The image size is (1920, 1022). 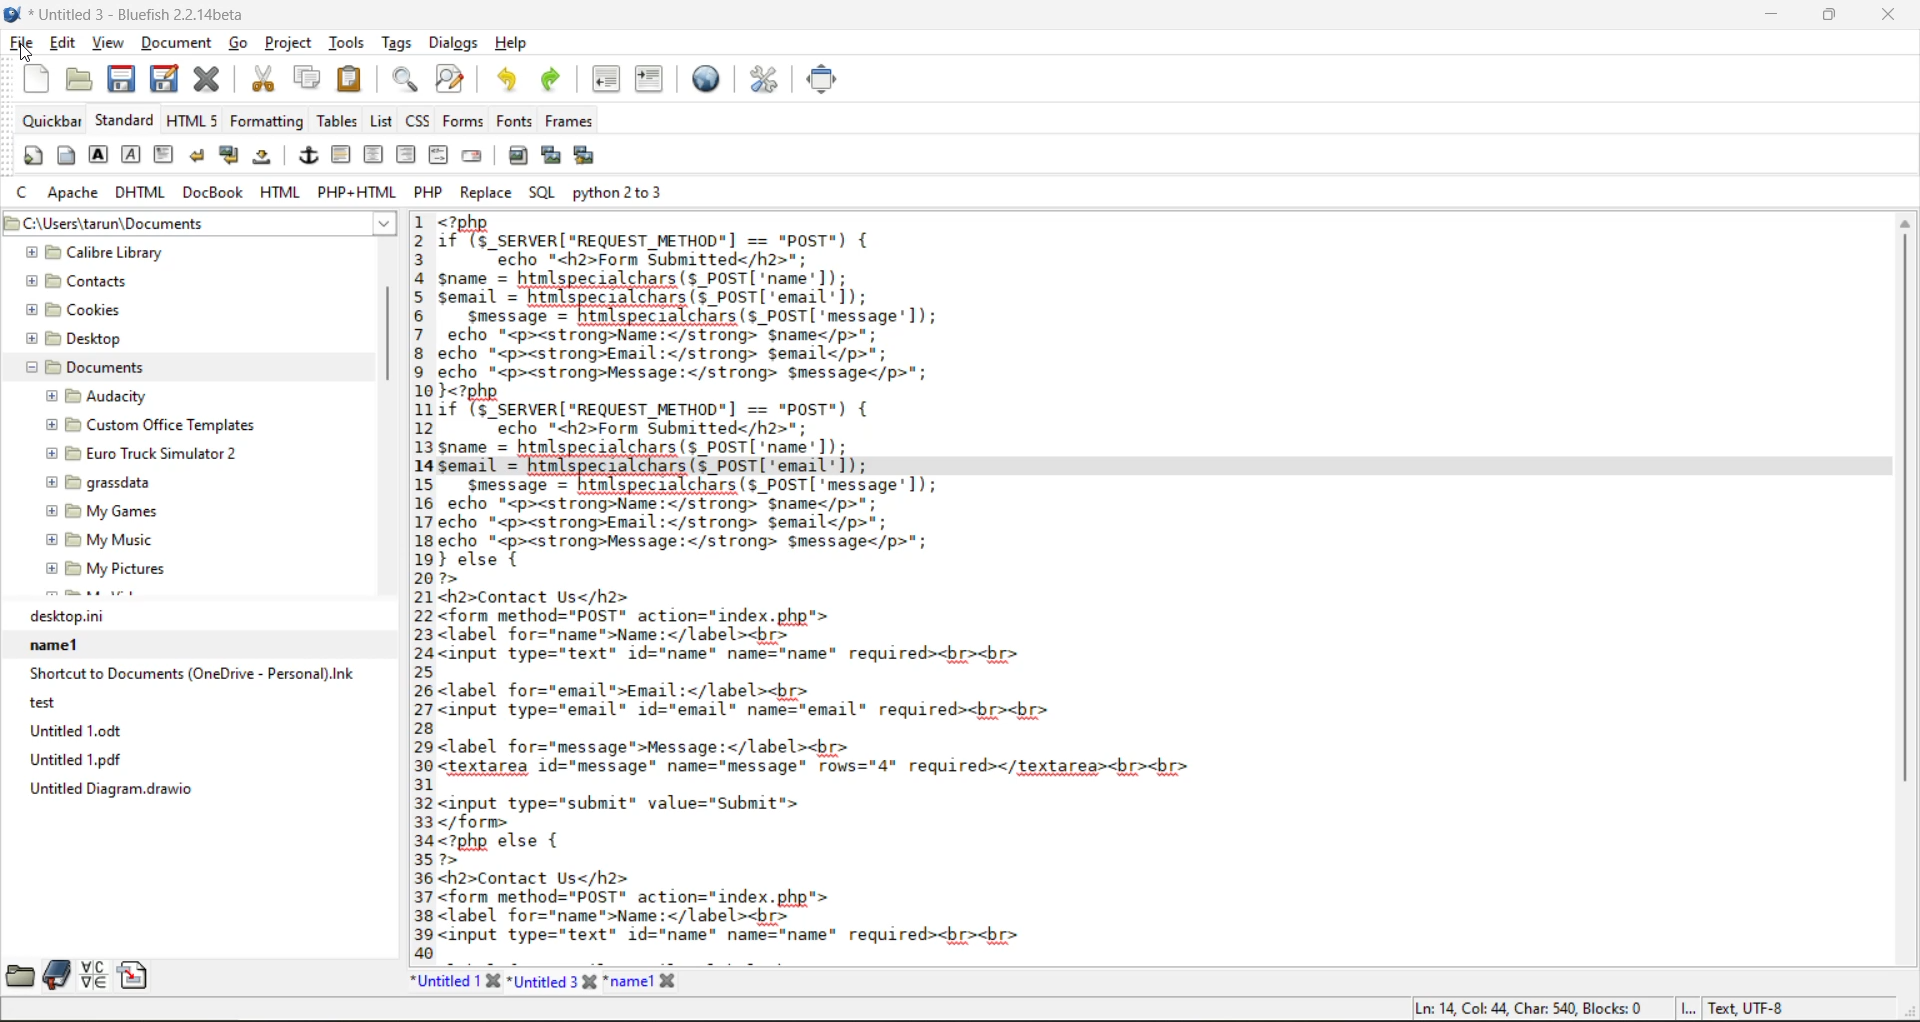 I want to click on Shortcut to Documents (OneDrive - Personal).lnk, so click(x=190, y=674).